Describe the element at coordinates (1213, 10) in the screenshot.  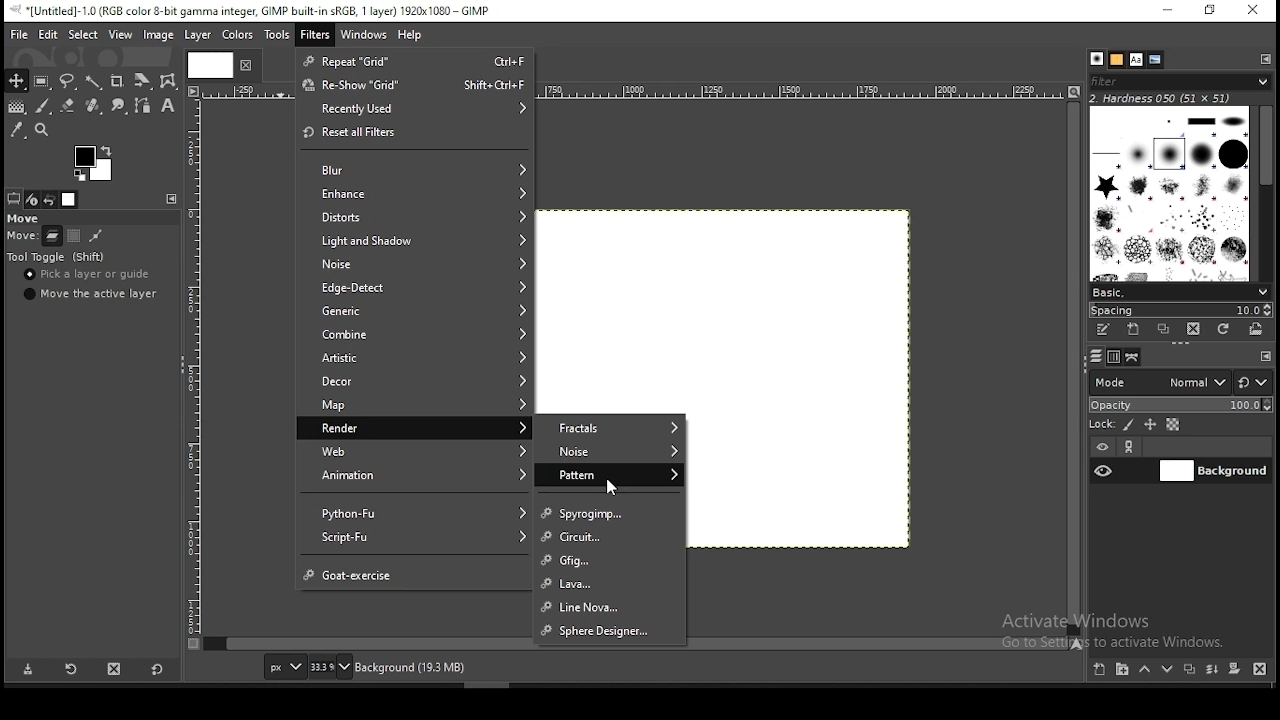
I see `restore` at that location.